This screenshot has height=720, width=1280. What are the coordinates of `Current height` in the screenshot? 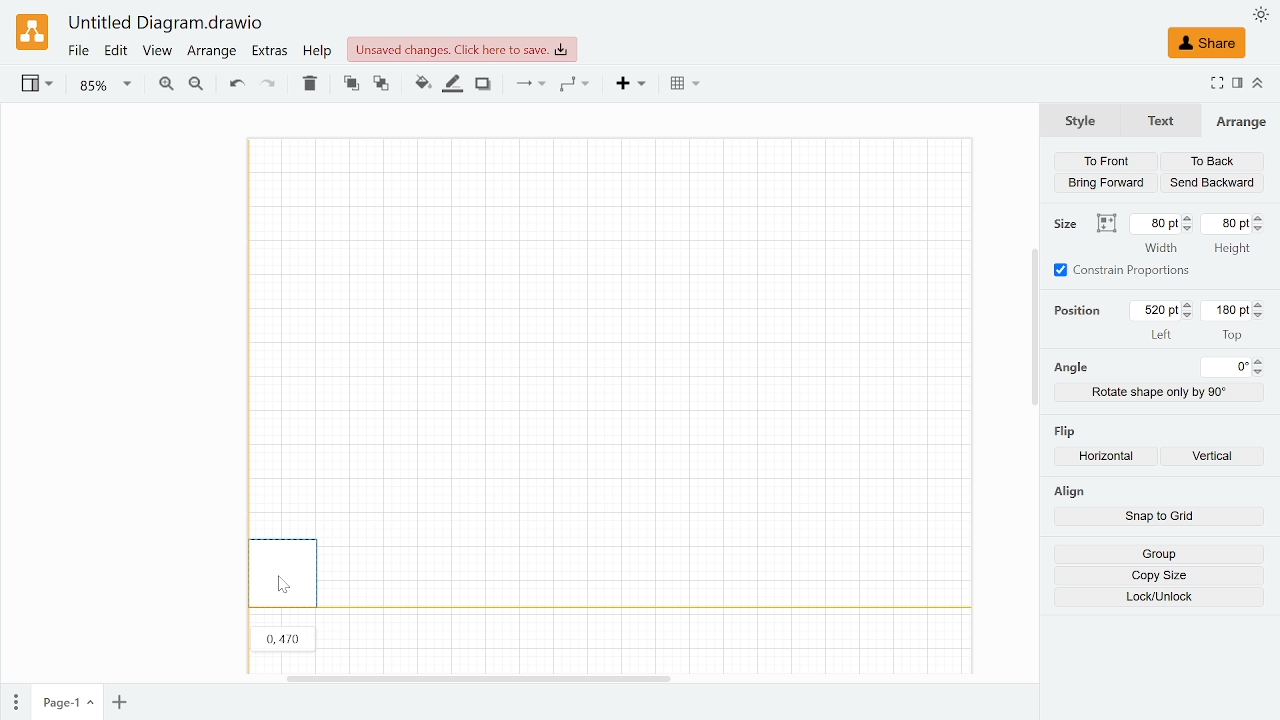 It's located at (1228, 223).